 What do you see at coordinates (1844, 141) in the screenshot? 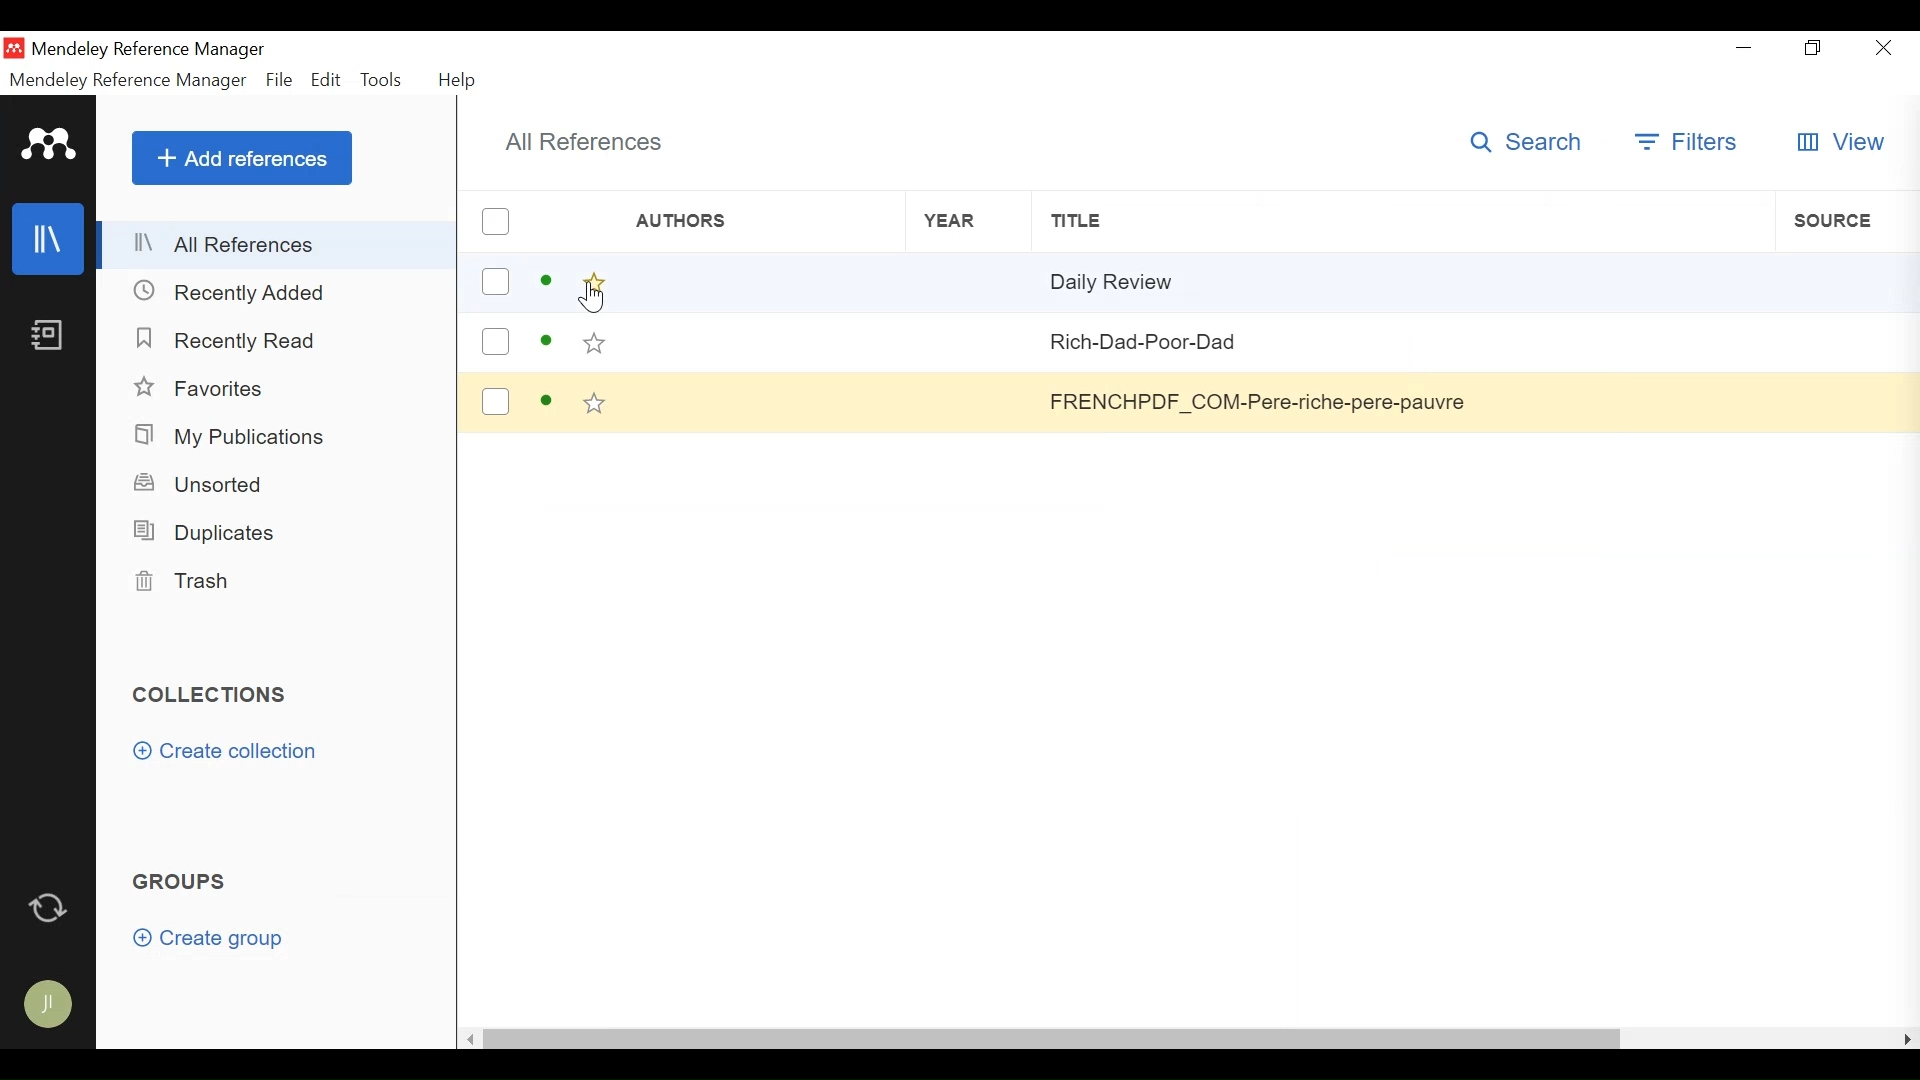
I see `View` at bounding box center [1844, 141].